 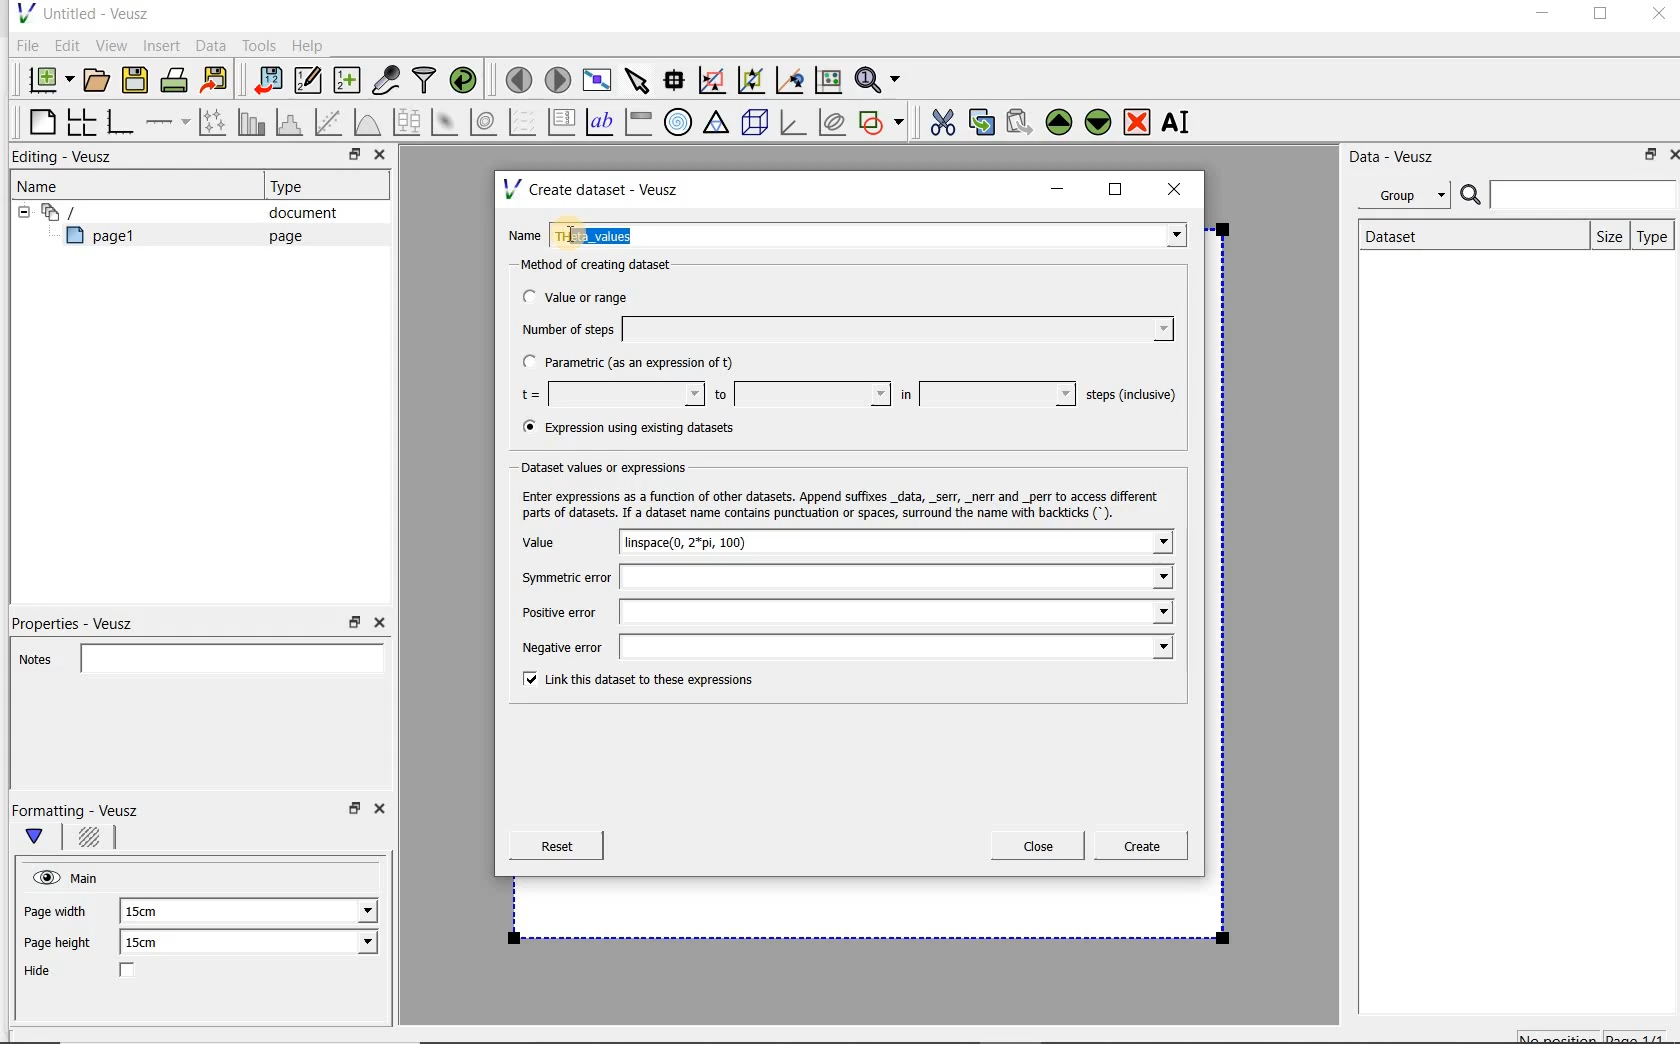 I want to click on Close, so click(x=1670, y=153).